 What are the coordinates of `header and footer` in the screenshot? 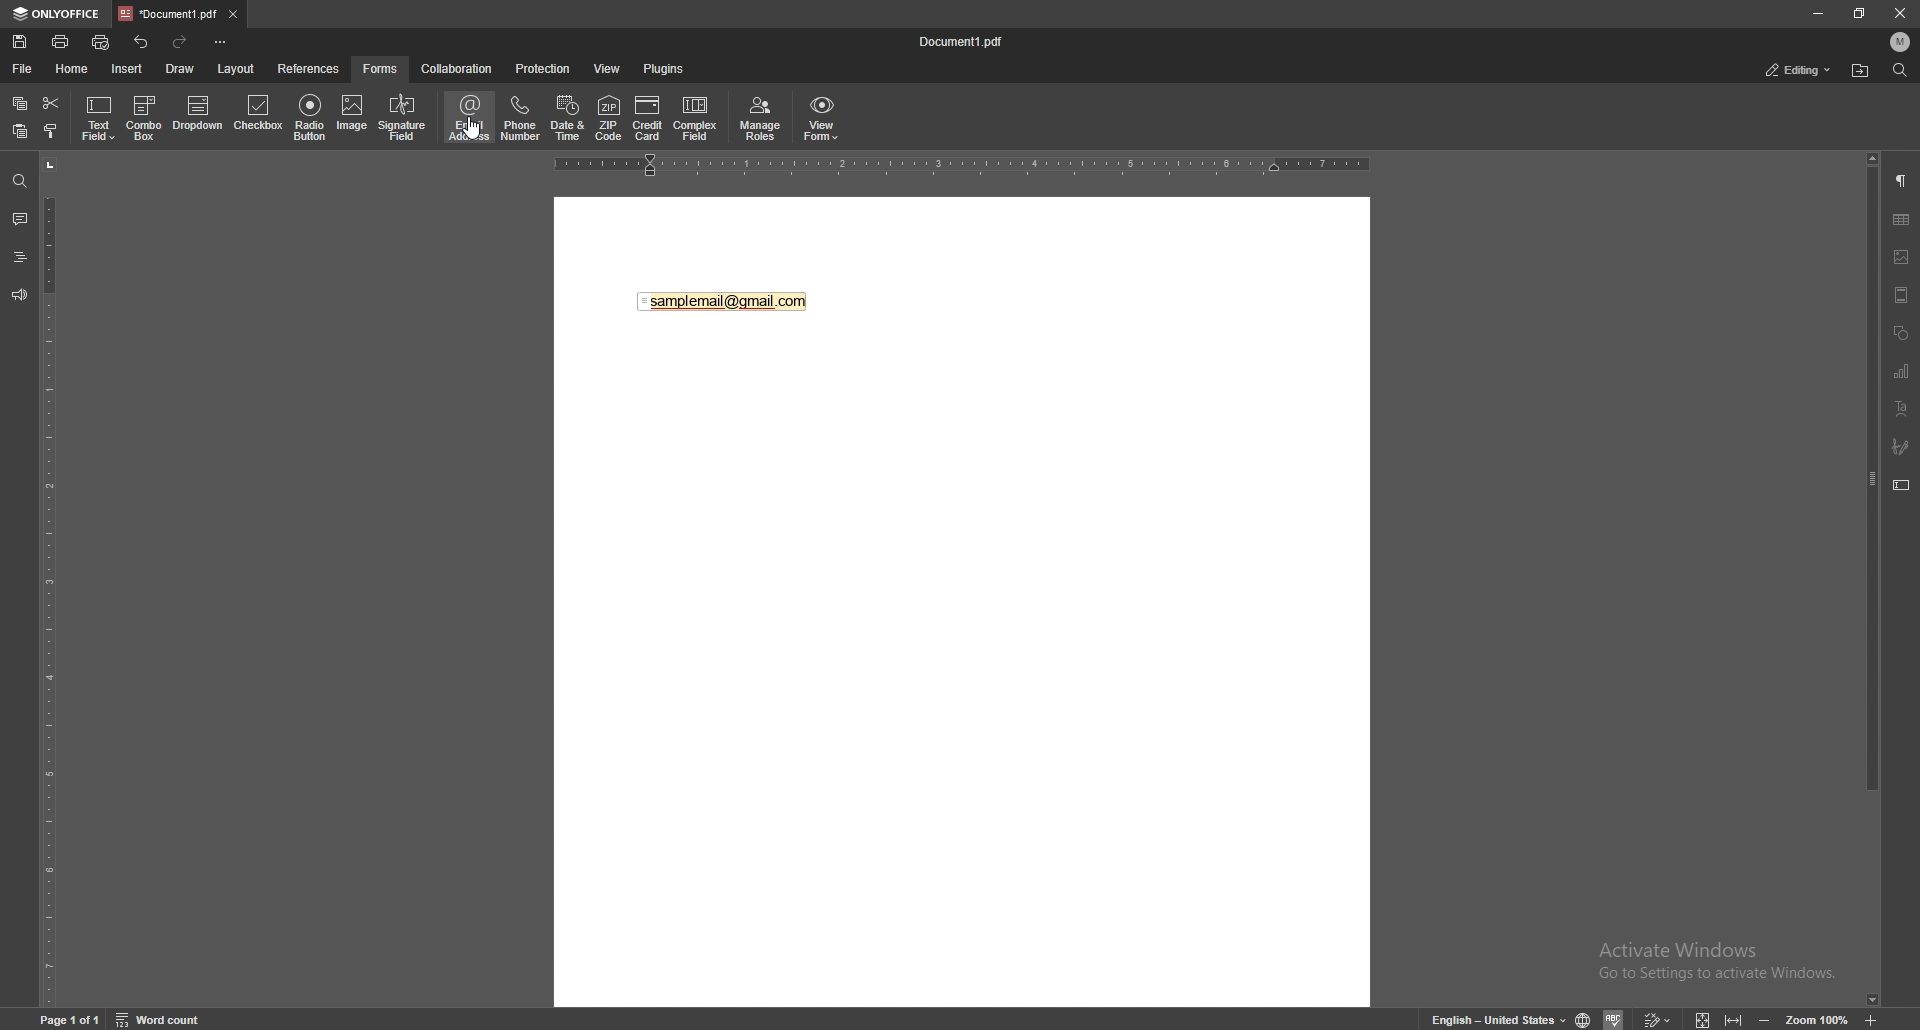 It's located at (1902, 294).